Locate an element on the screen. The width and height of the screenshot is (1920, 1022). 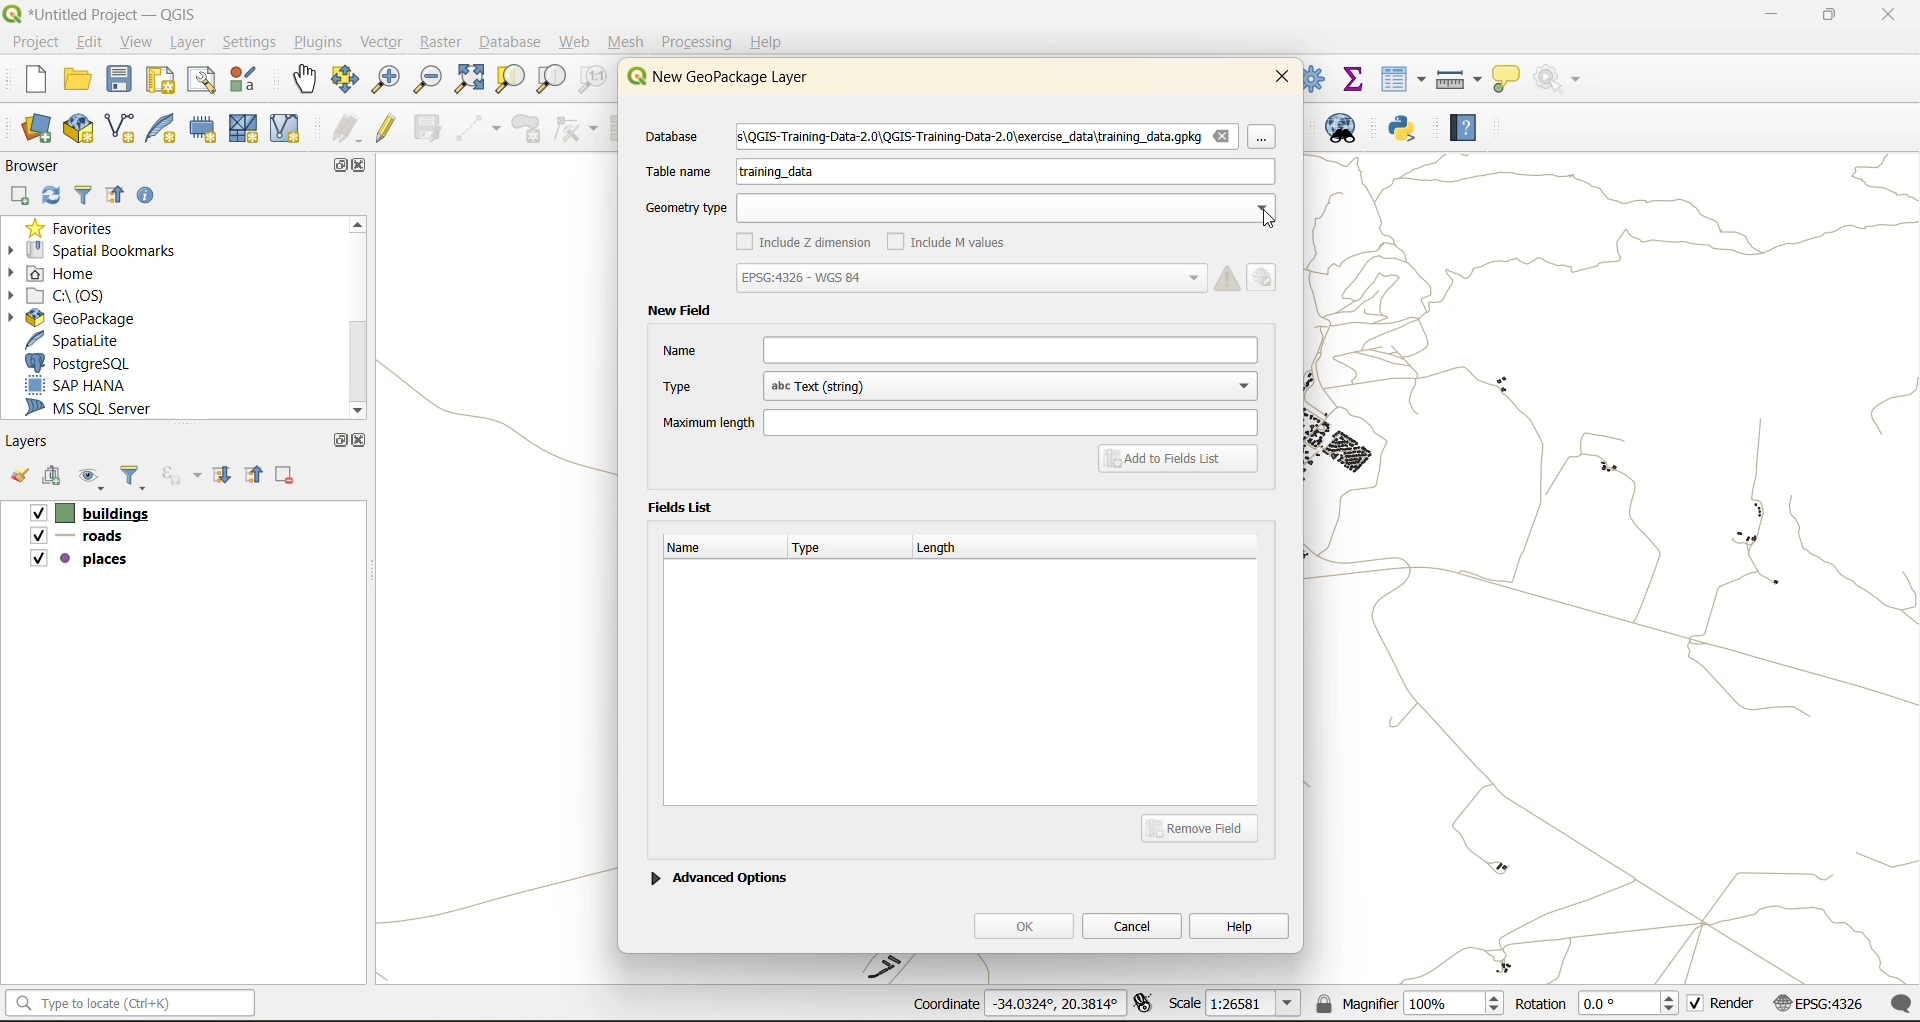
maximum length is located at coordinates (958, 421).